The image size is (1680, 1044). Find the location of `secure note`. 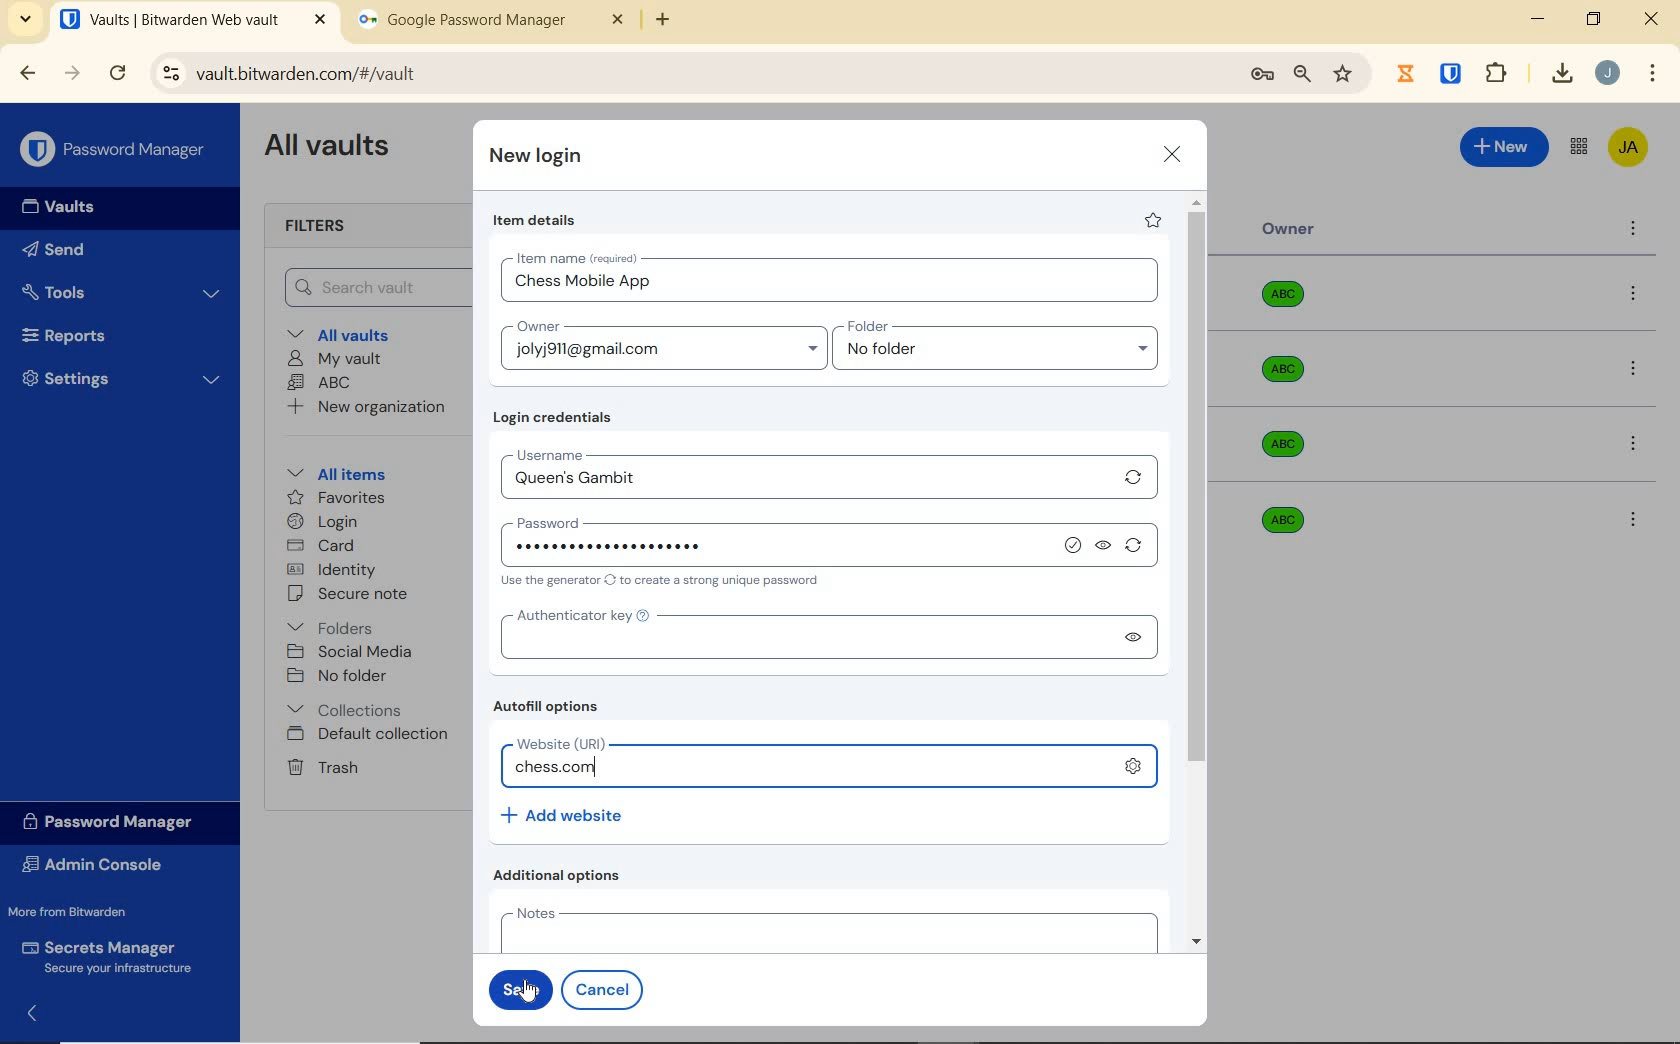

secure note is located at coordinates (354, 594).